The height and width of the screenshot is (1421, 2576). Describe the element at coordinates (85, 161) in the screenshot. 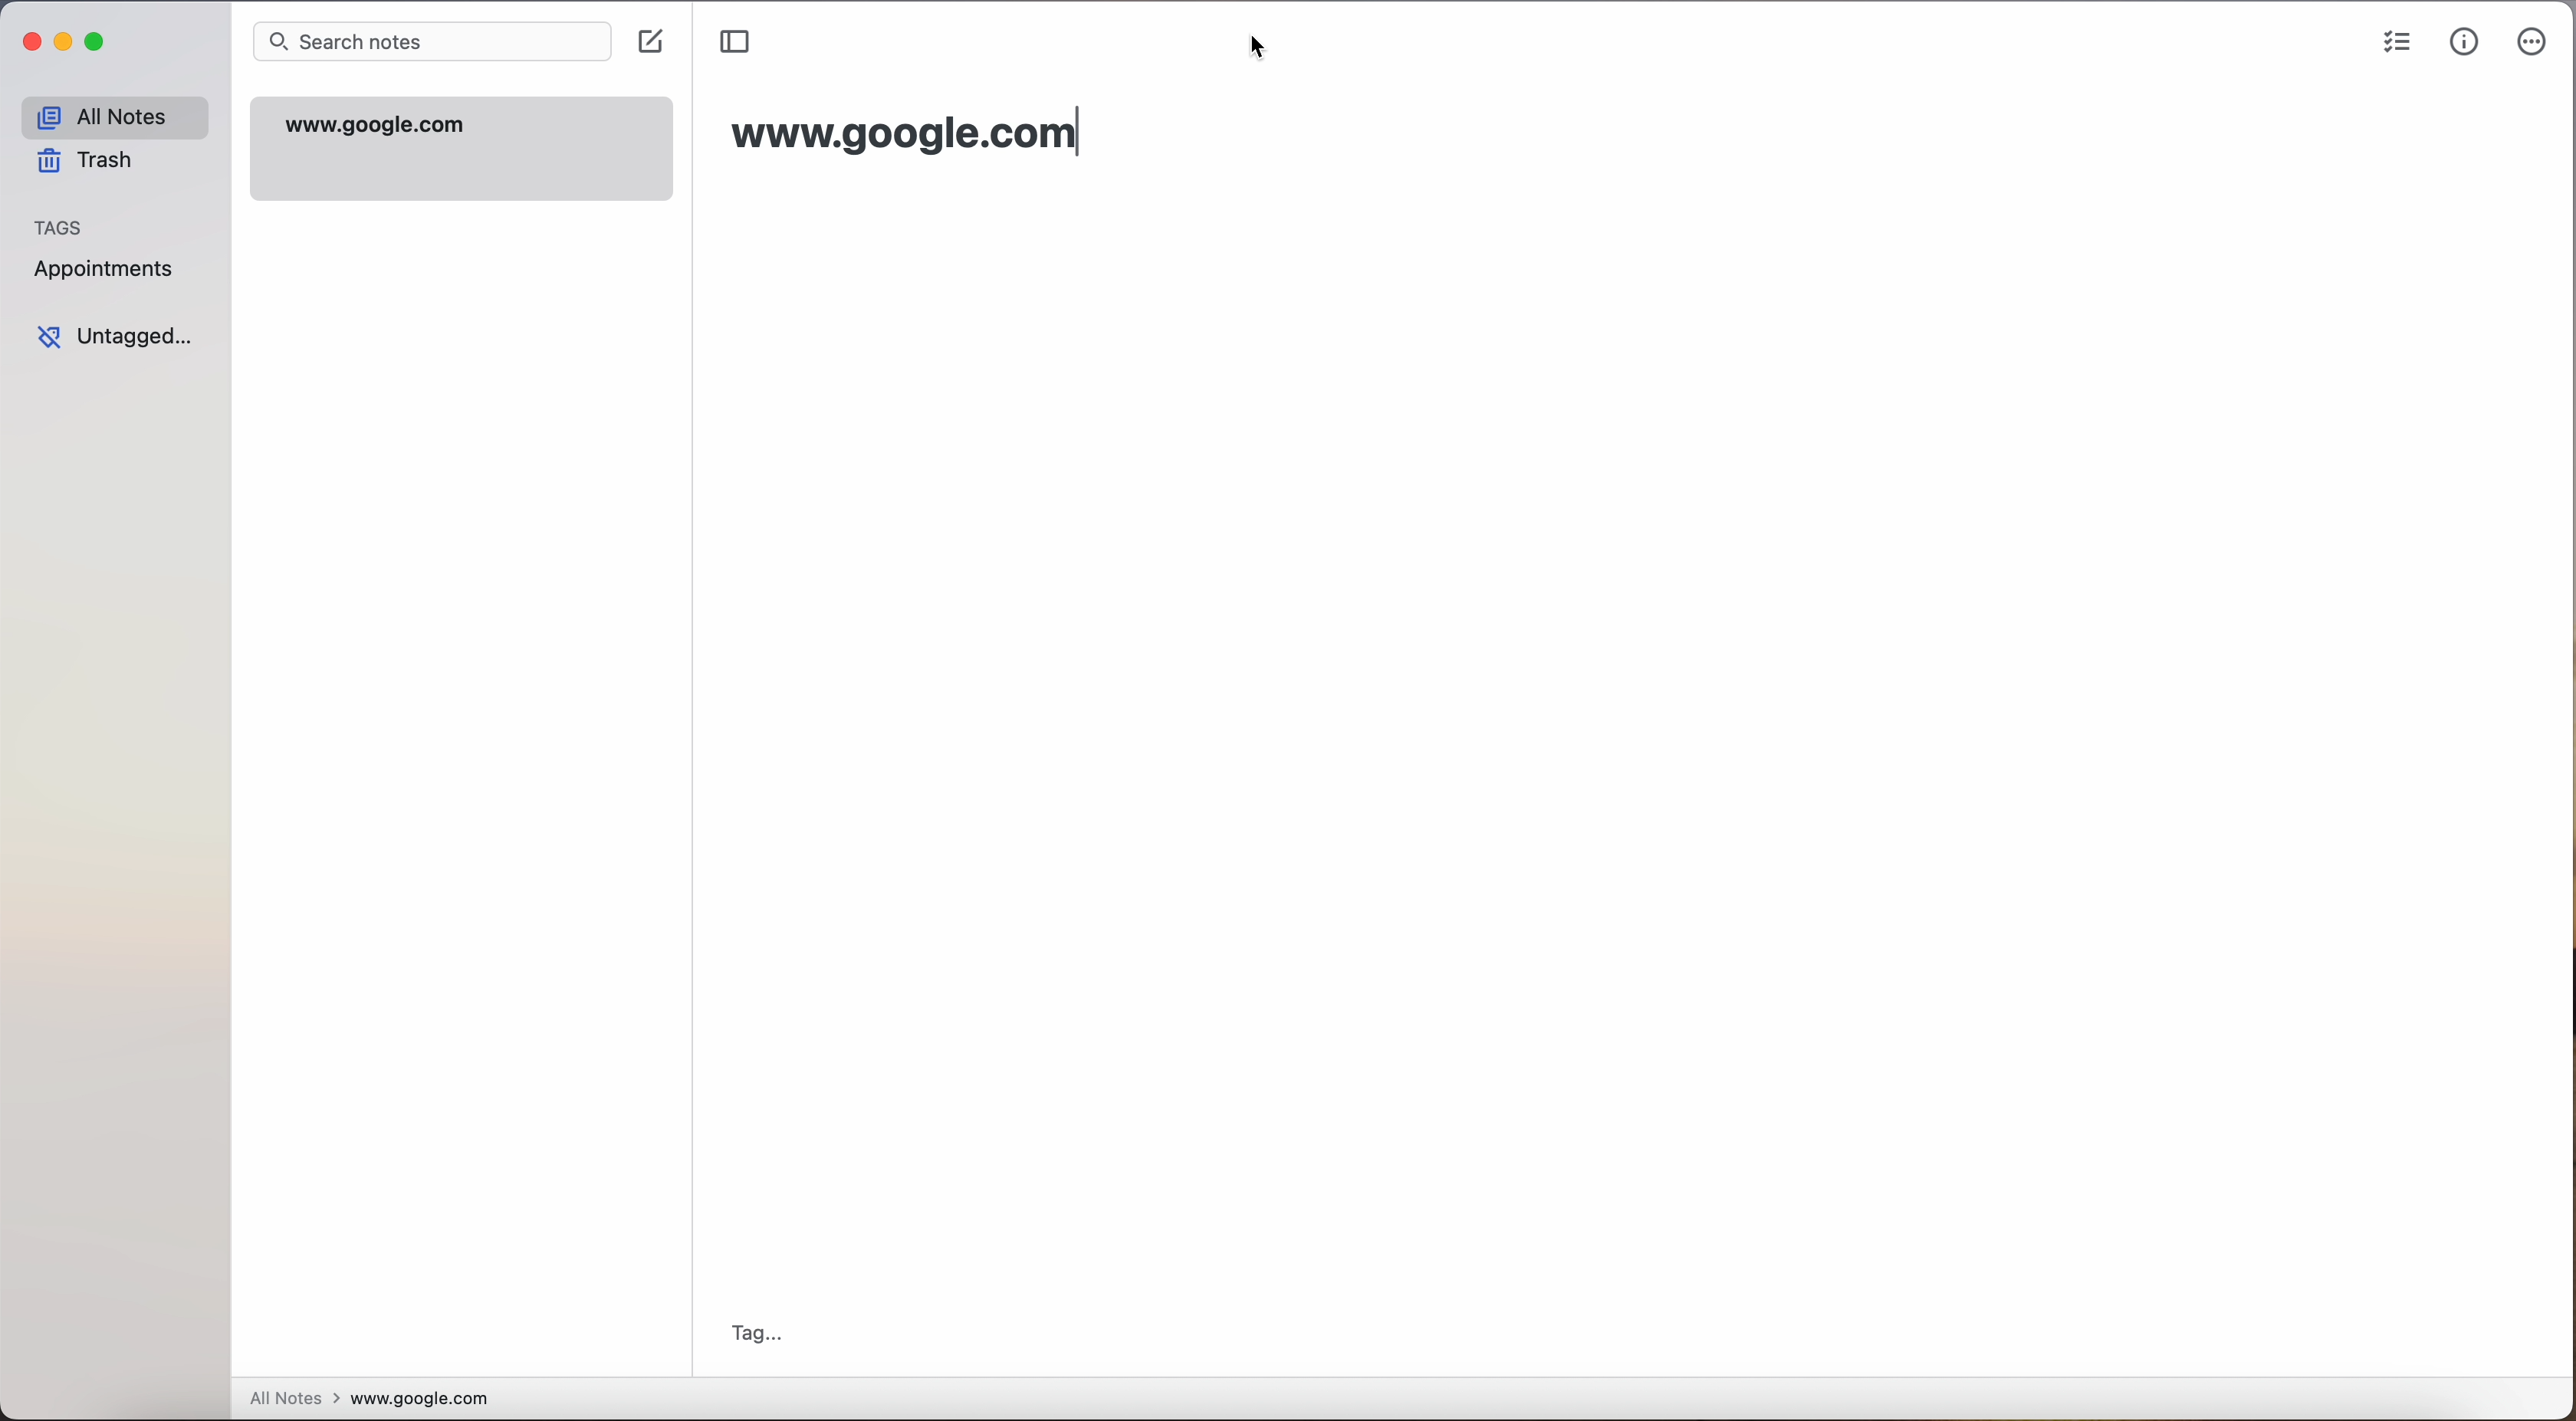

I see `trash` at that location.